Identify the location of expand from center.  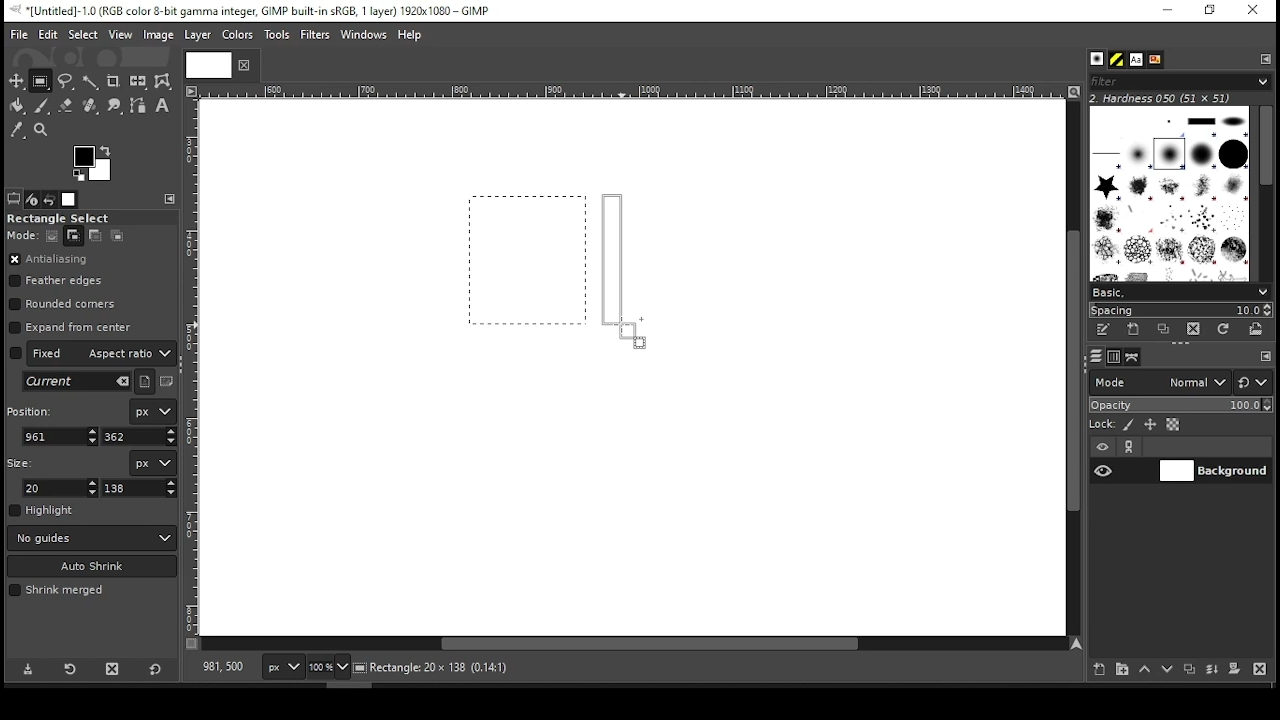
(71, 325).